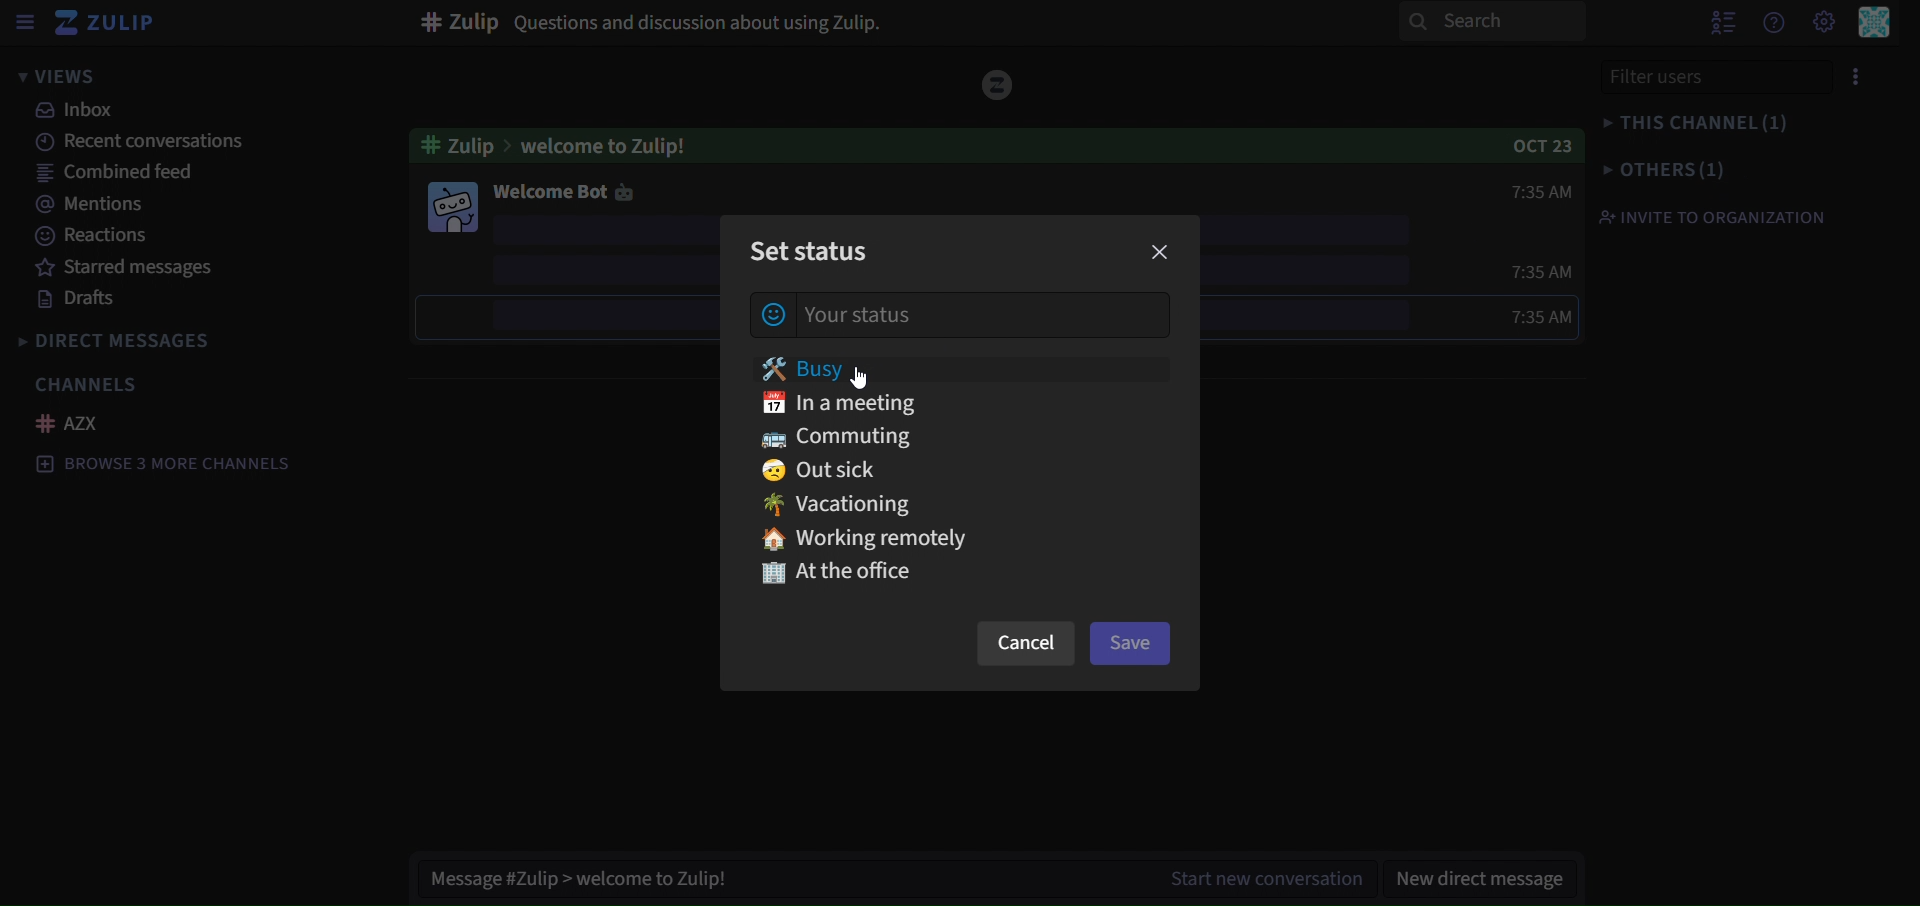 Image resolution: width=1920 pixels, height=906 pixels. Describe the element at coordinates (94, 237) in the screenshot. I see `reactions` at that location.